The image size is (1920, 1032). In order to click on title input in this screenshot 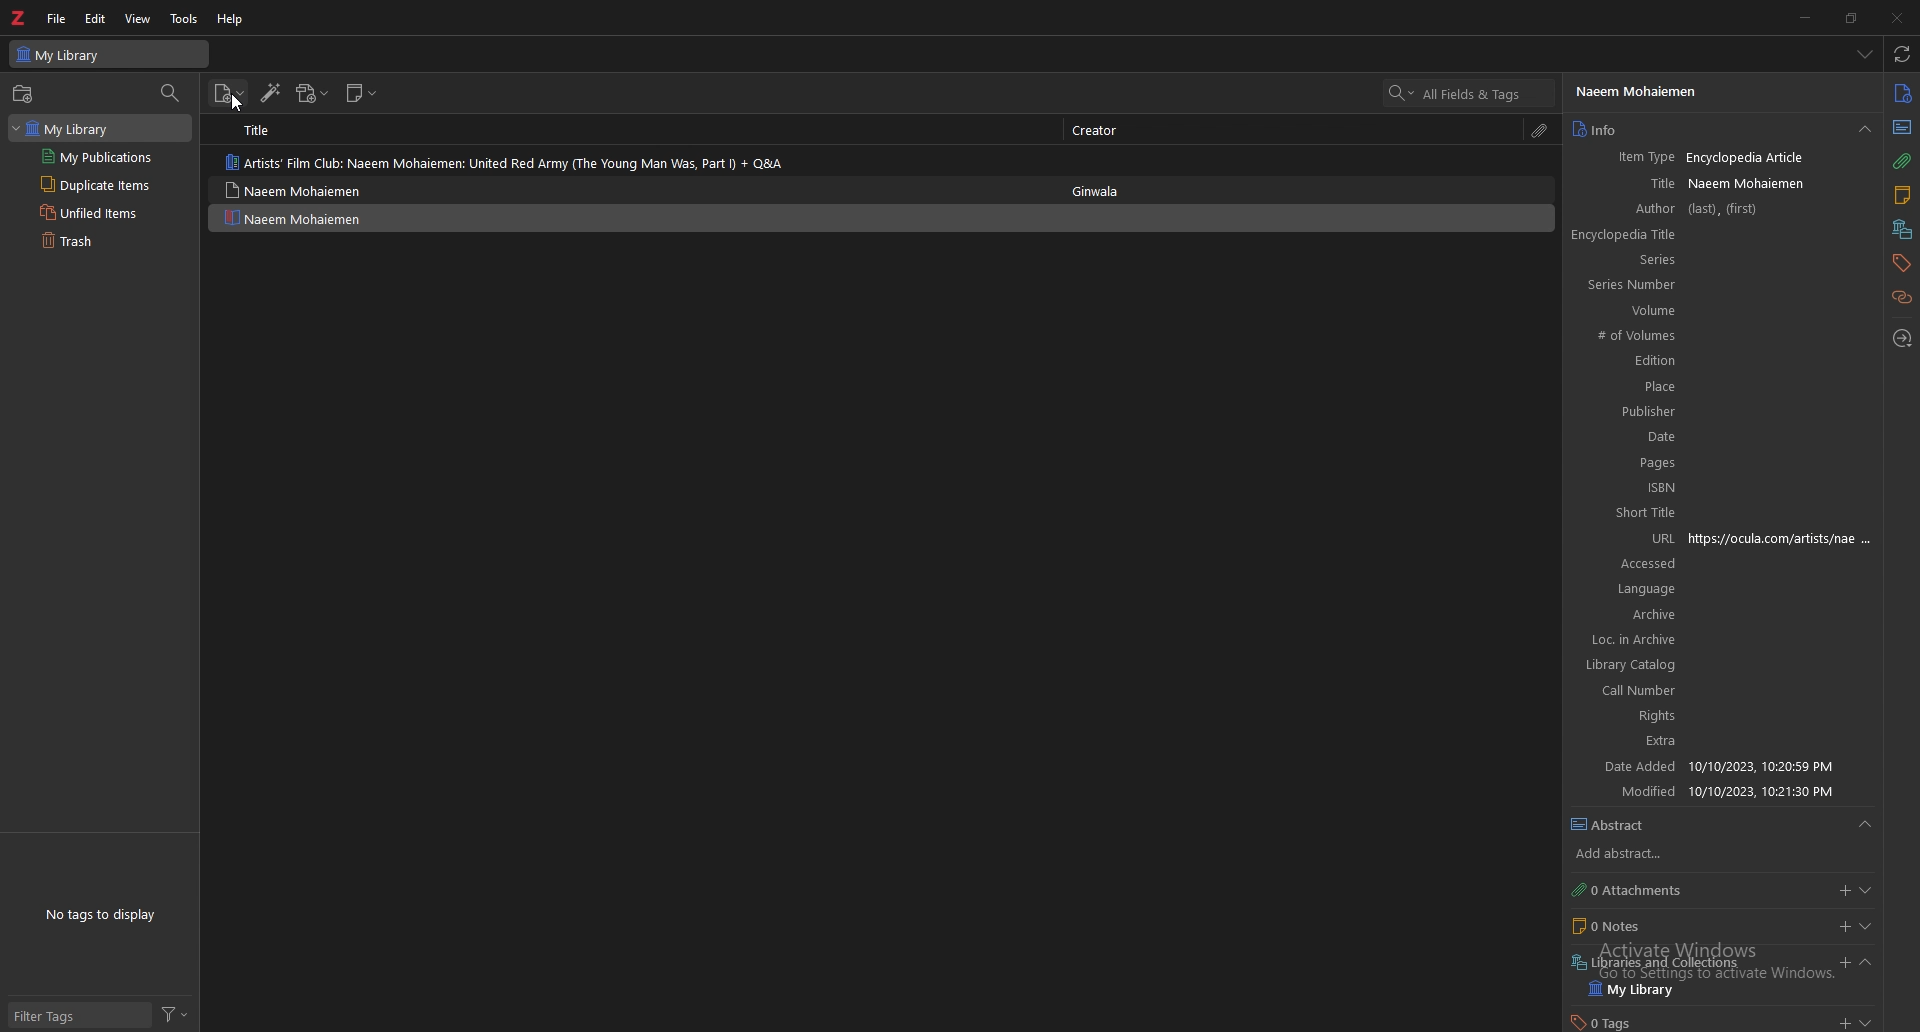, I will do `click(1782, 184)`.